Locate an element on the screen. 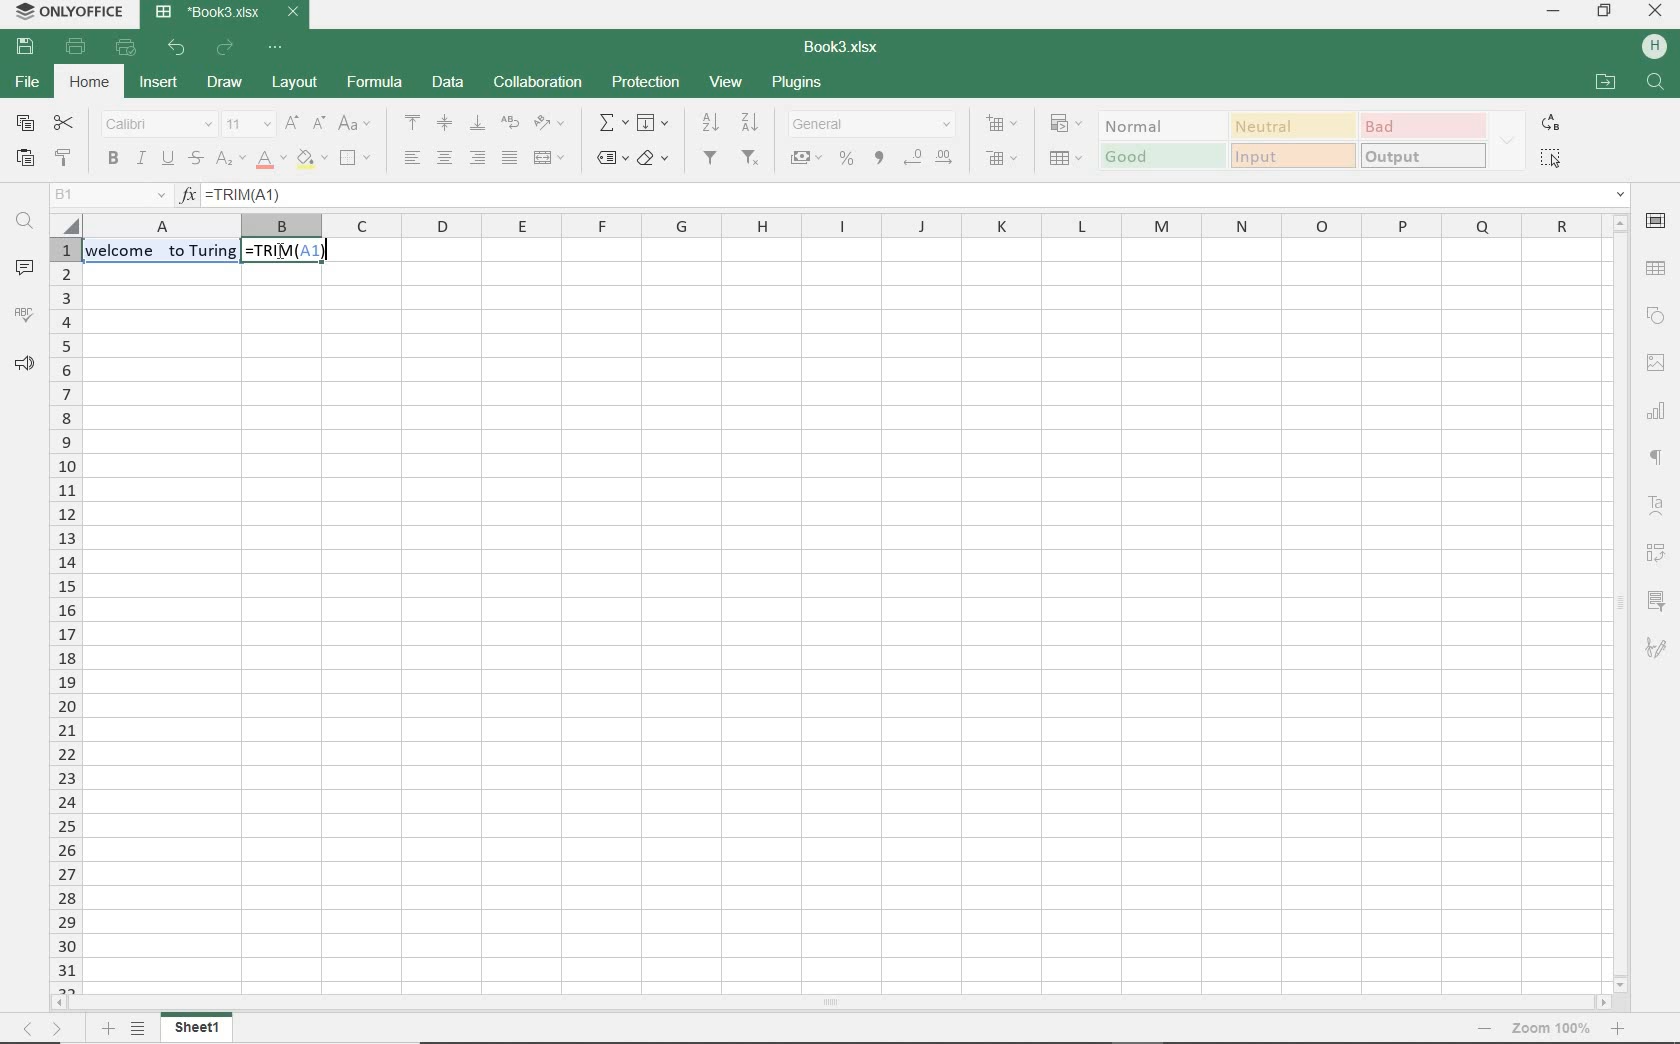 The image size is (1680, 1044). print is located at coordinates (72, 45).